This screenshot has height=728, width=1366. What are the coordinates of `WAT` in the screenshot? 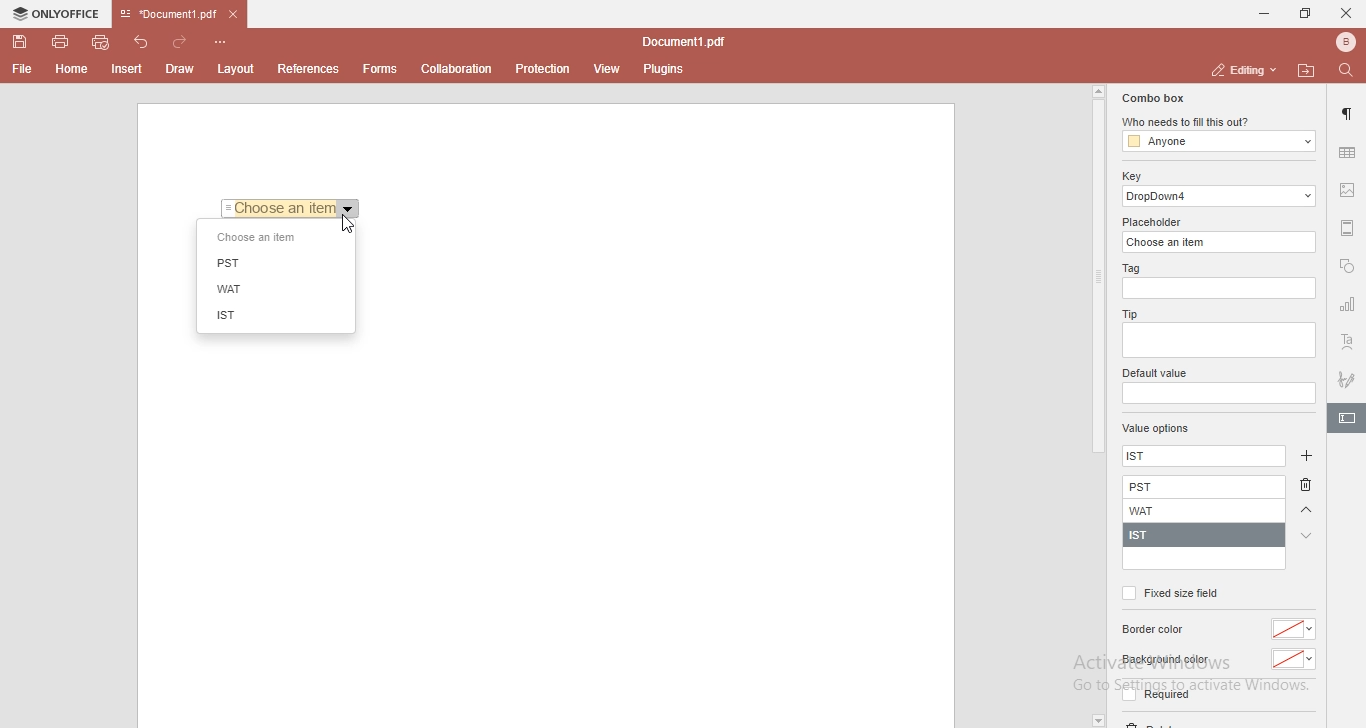 It's located at (226, 290).